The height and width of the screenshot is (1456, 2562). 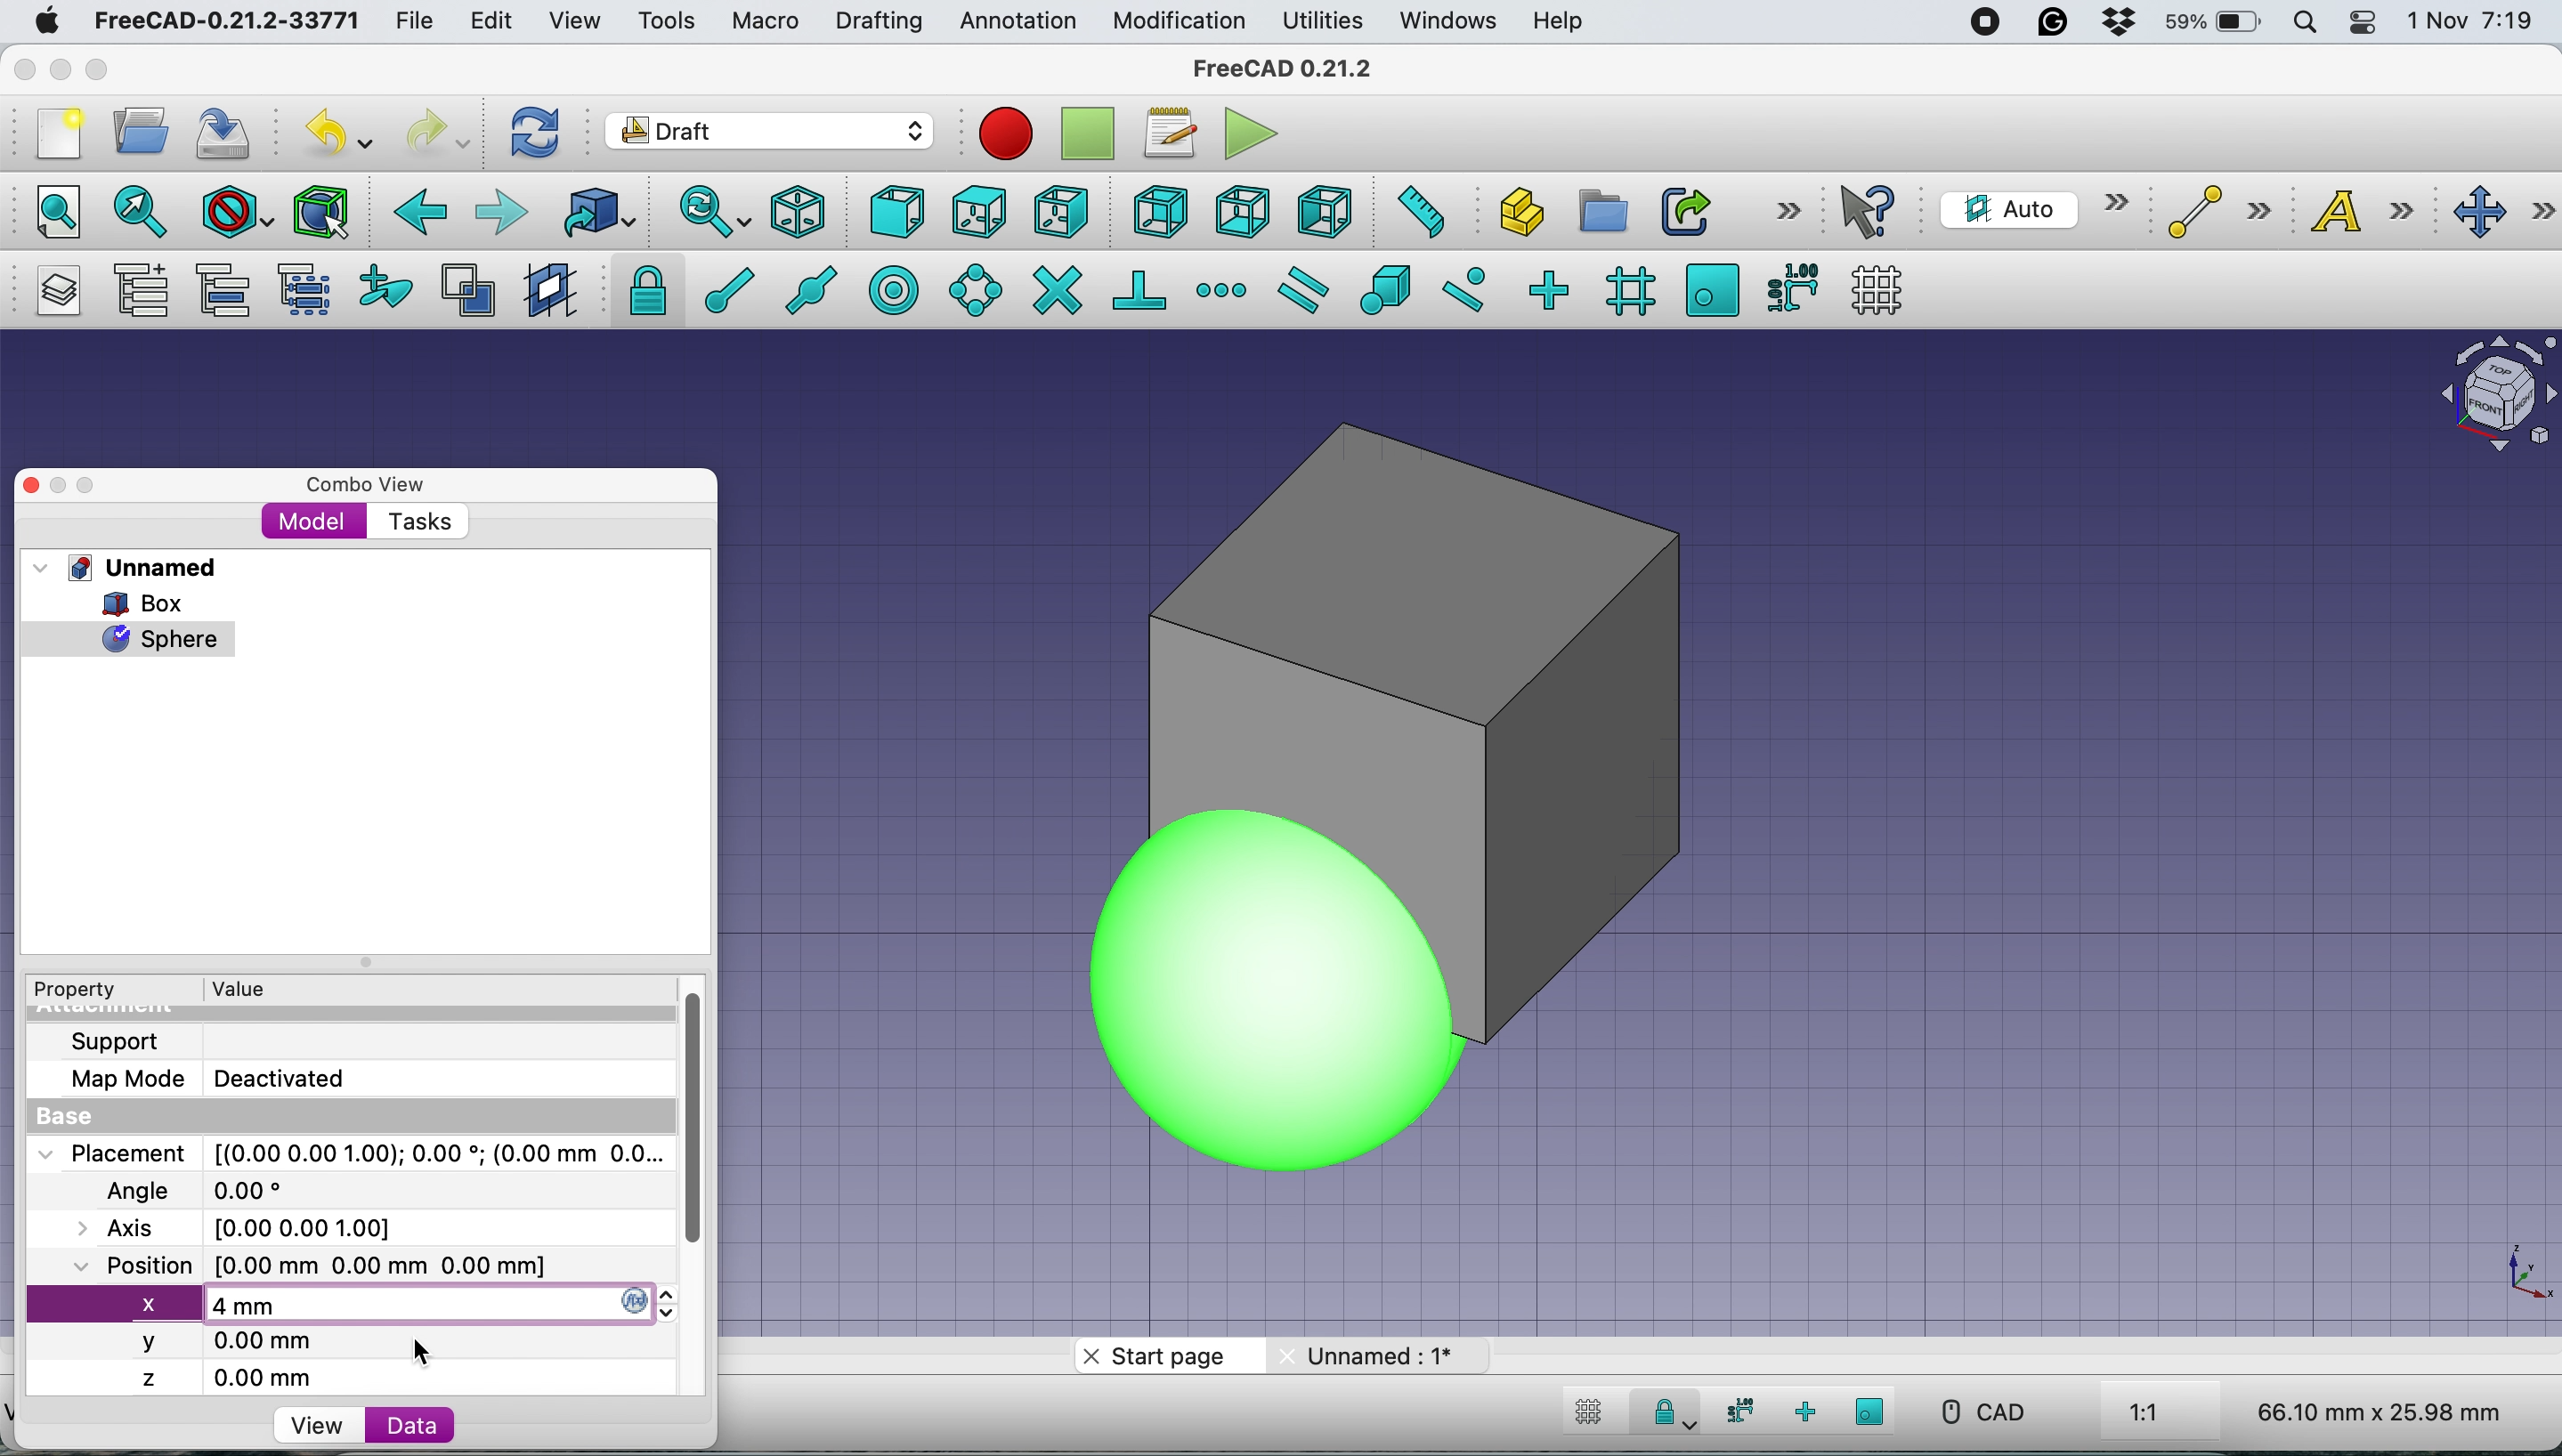 I want to click on annotation, so click(x=1013, y=21).